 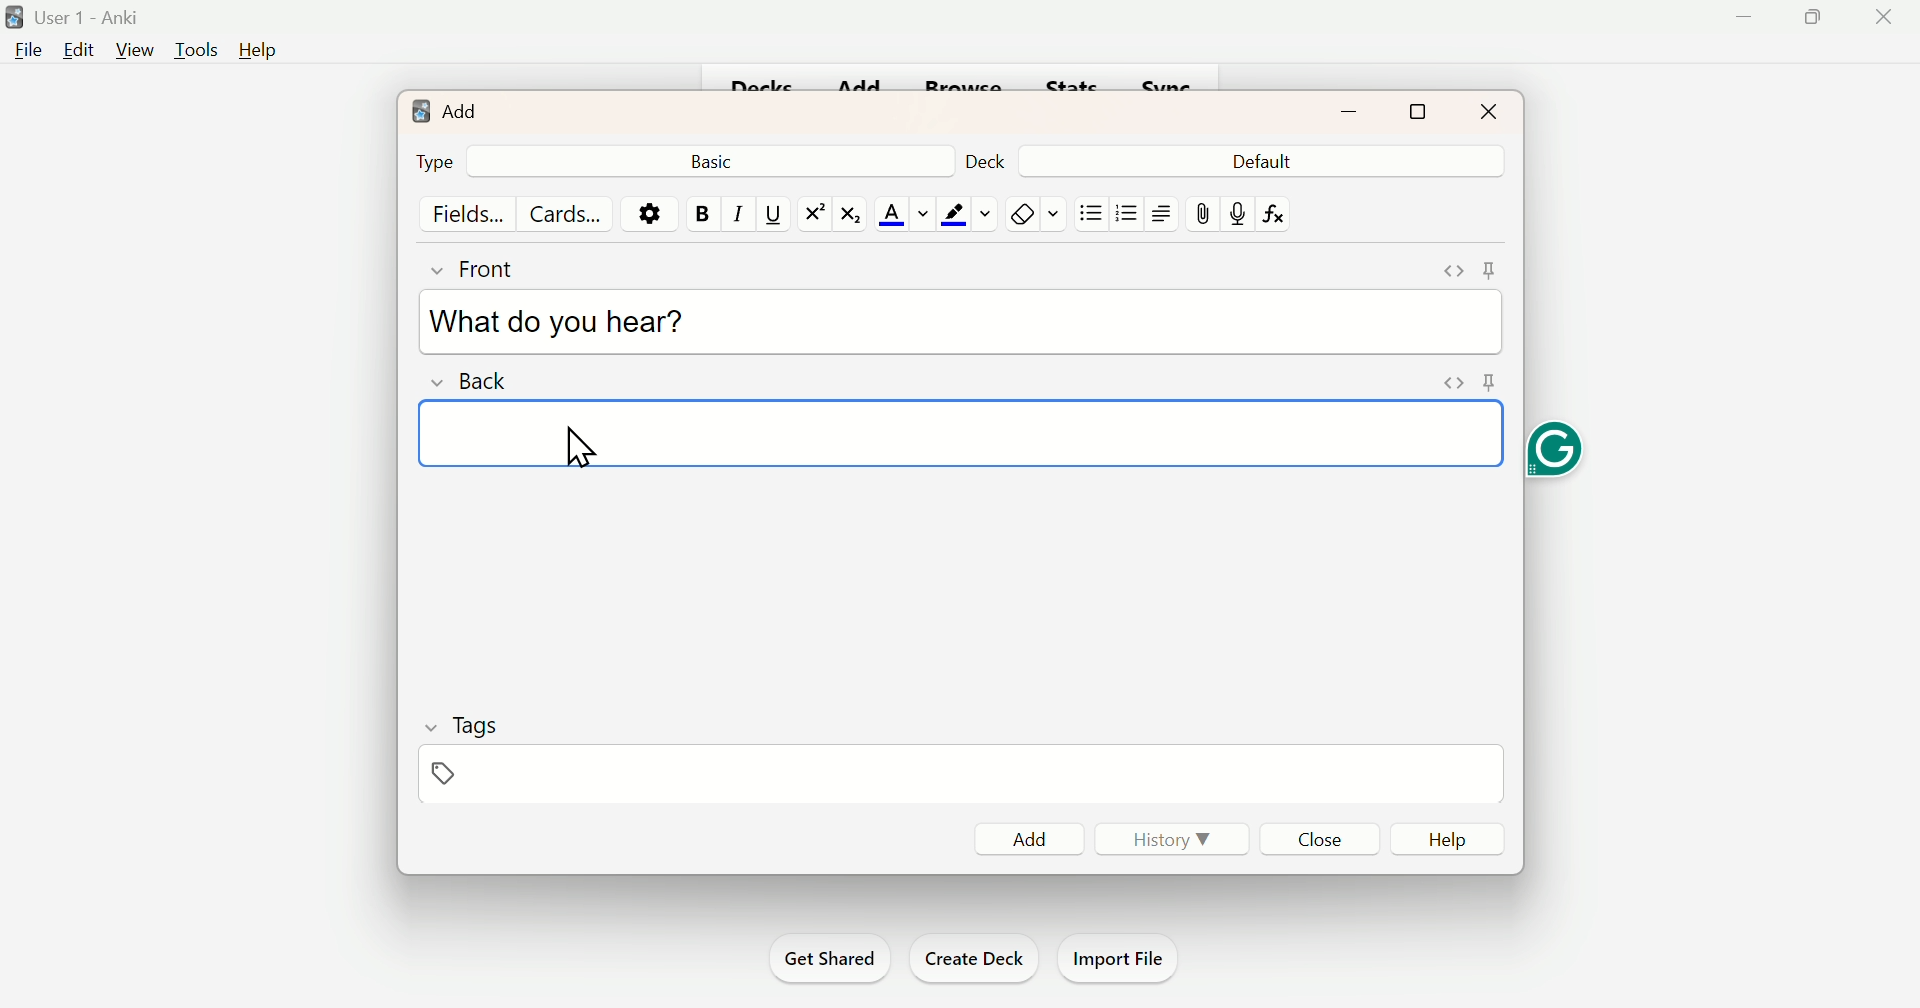 What do you see at coordinates (1023, 836) in the screenshot?
I see `Add` at bounding box center [1023, 836].